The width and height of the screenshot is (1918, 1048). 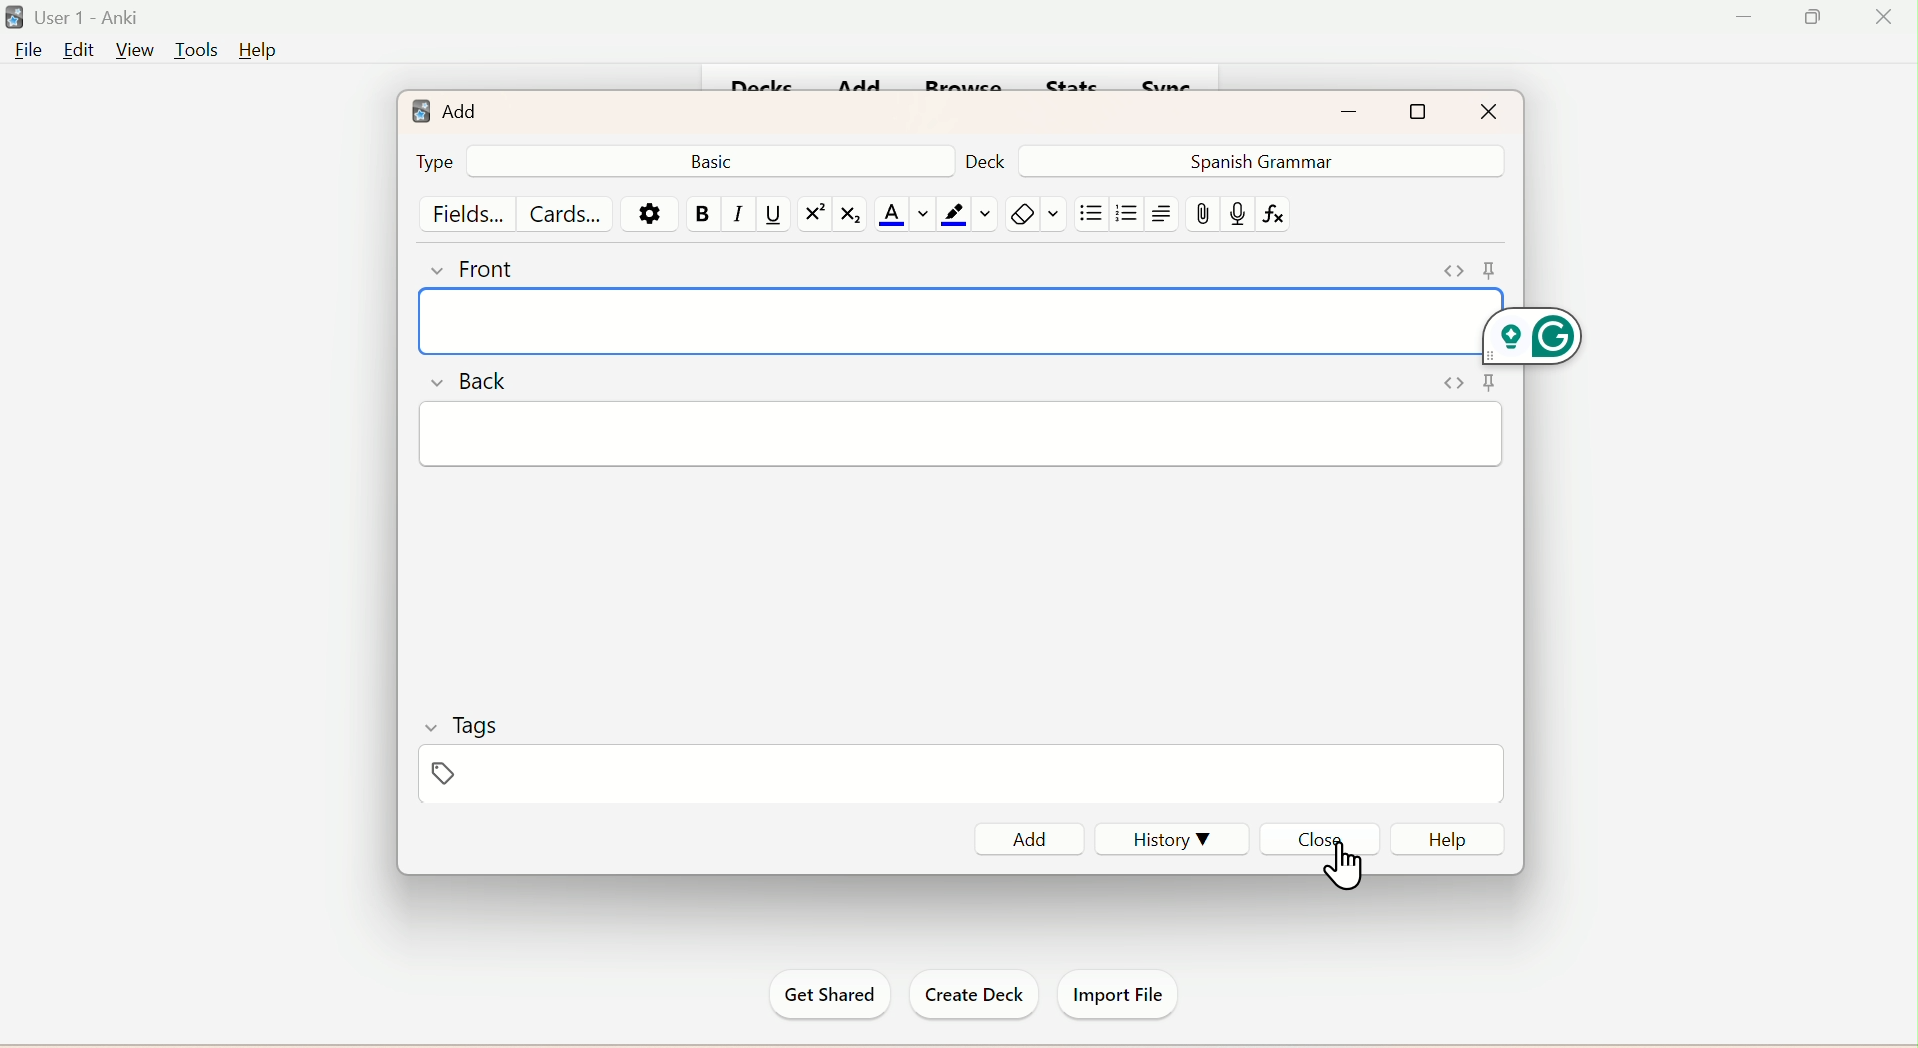 What do you see at coordinates (1487, 110) in the screenshot?
I see `Close` at bounding box center [1487, 110].